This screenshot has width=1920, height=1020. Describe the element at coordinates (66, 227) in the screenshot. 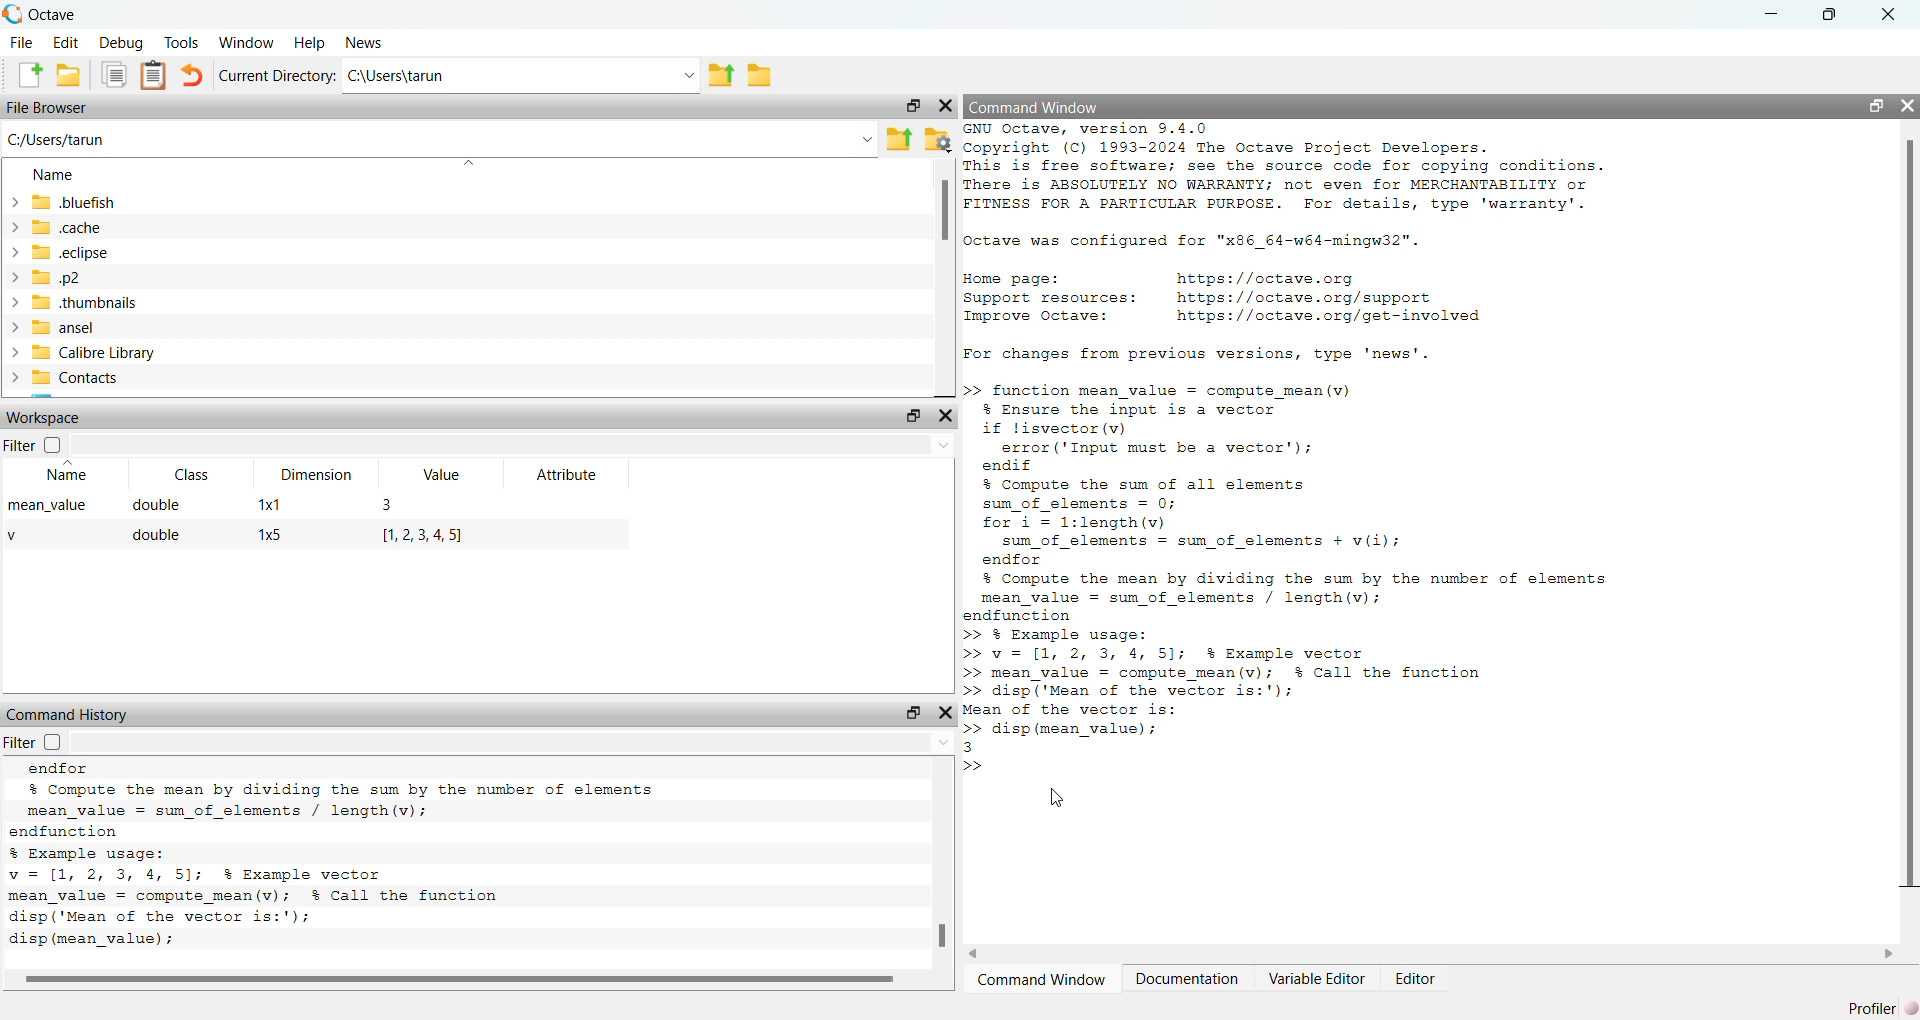

I see `.cache` at that location.